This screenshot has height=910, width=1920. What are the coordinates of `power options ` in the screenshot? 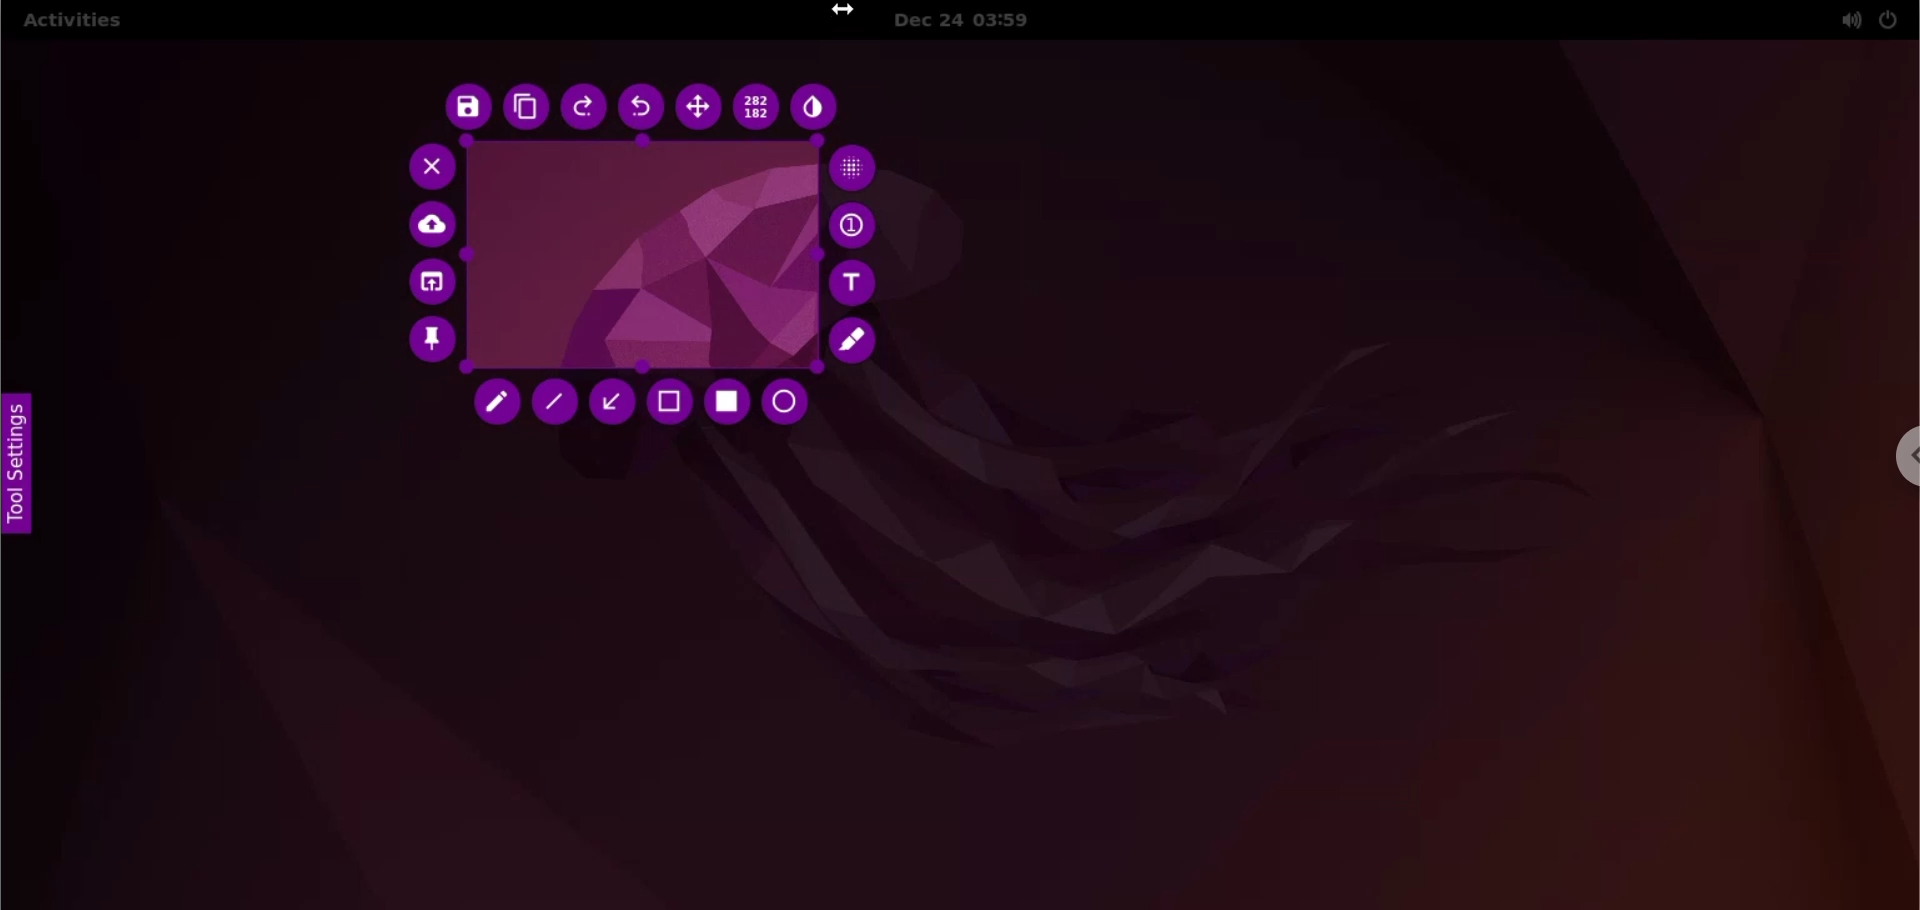 It's located at (1892, 18).